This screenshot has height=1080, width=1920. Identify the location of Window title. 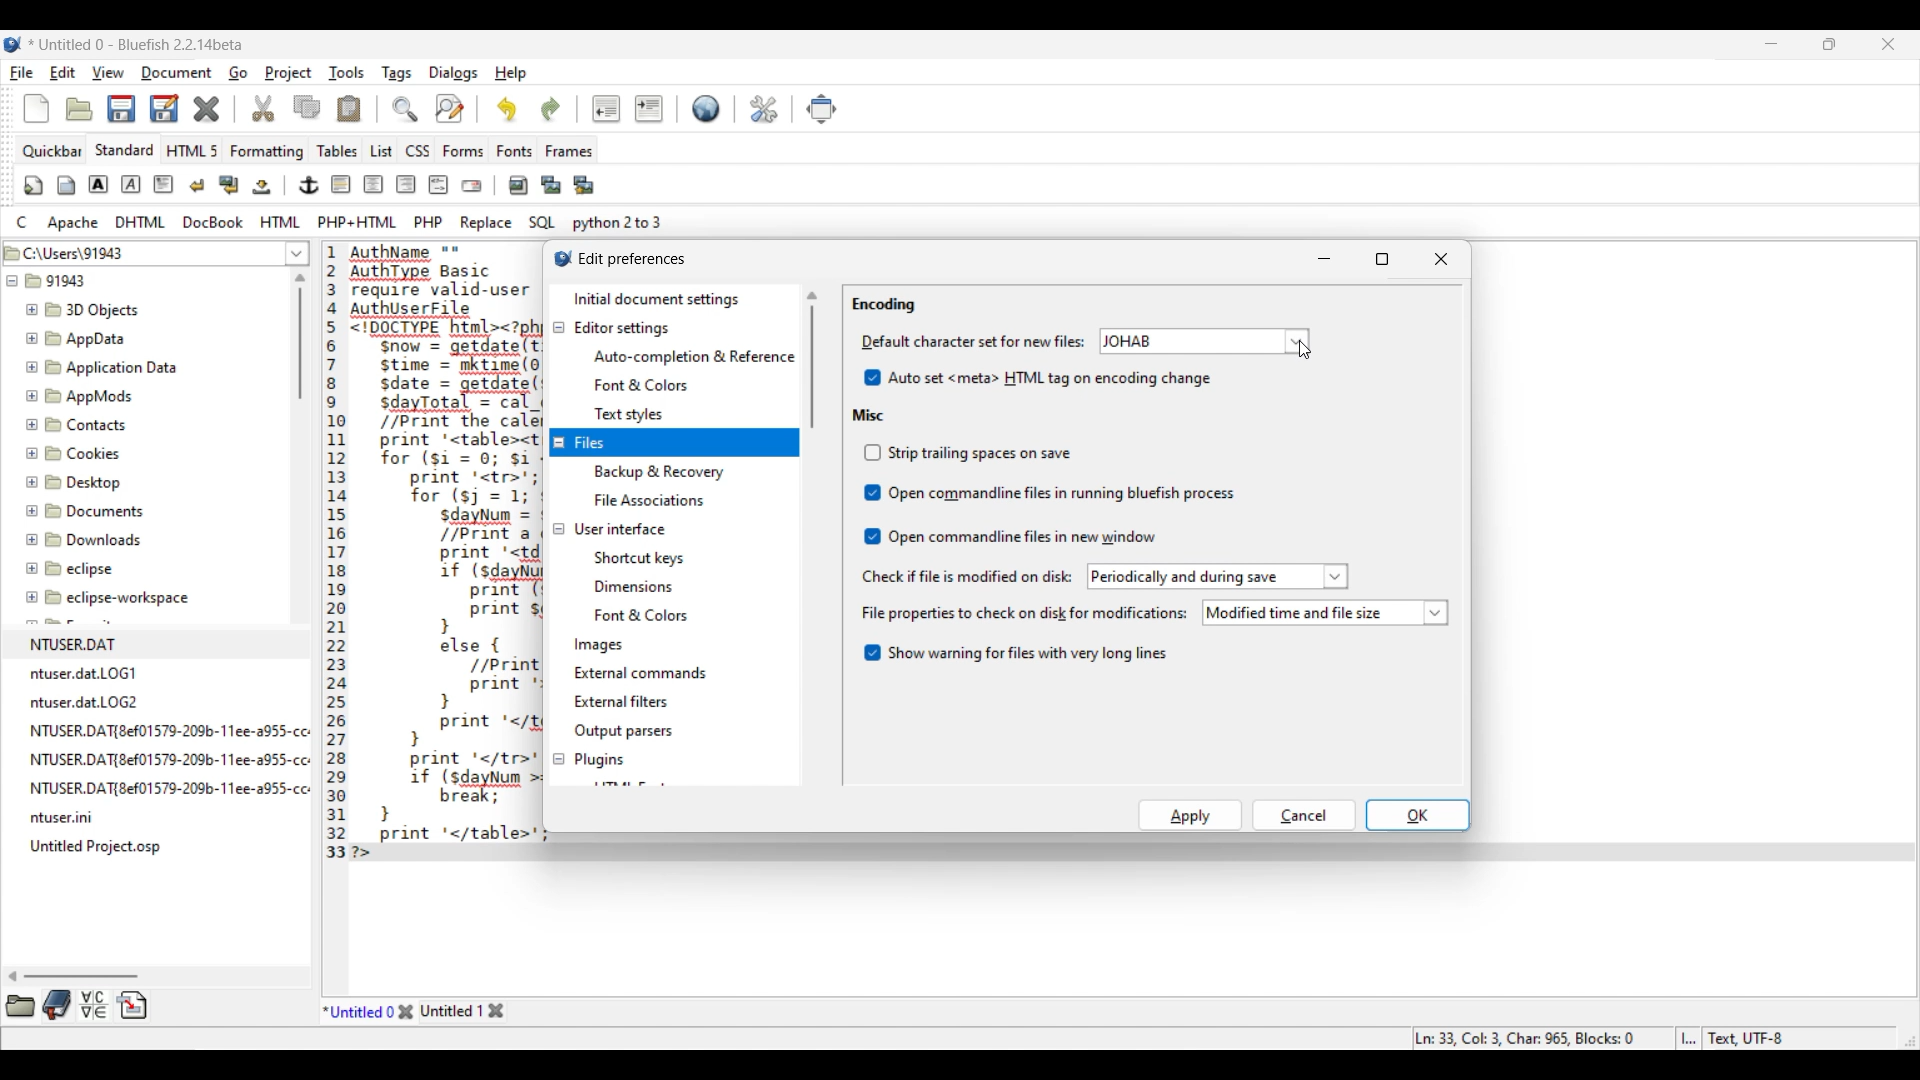
(633, 260).